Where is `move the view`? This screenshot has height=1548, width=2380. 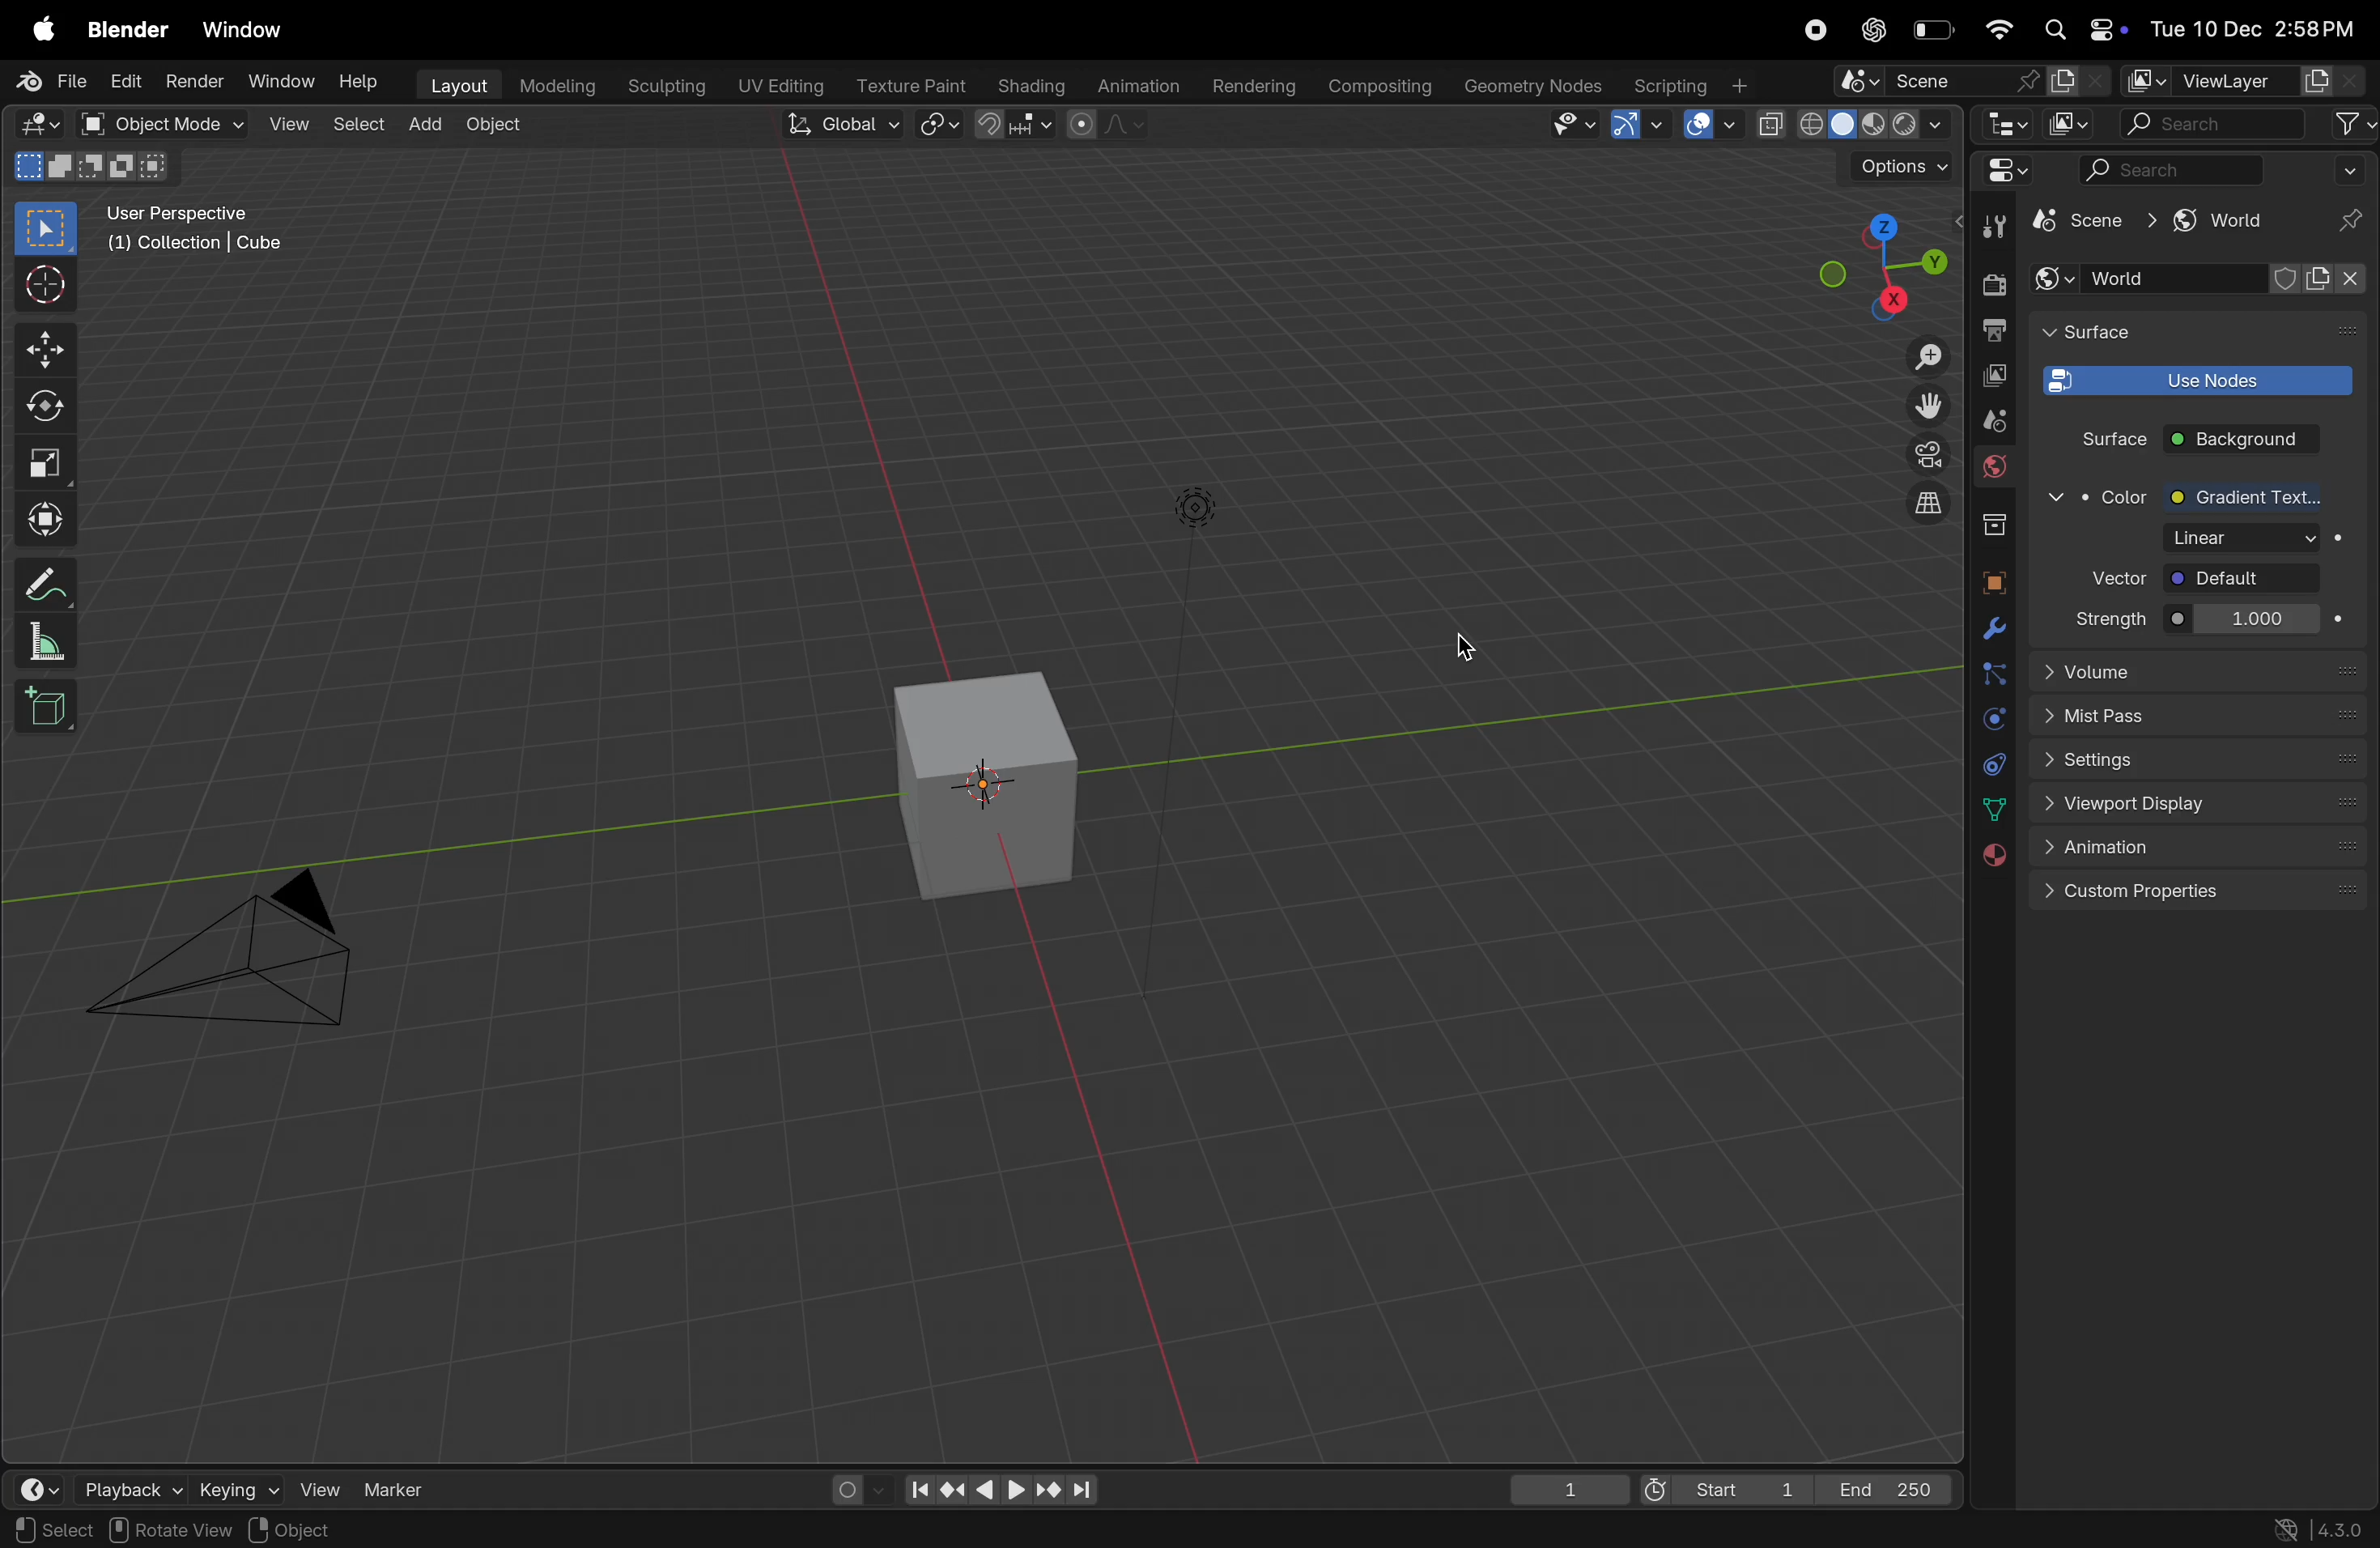
move the view is located at coordinates (1925, 404).